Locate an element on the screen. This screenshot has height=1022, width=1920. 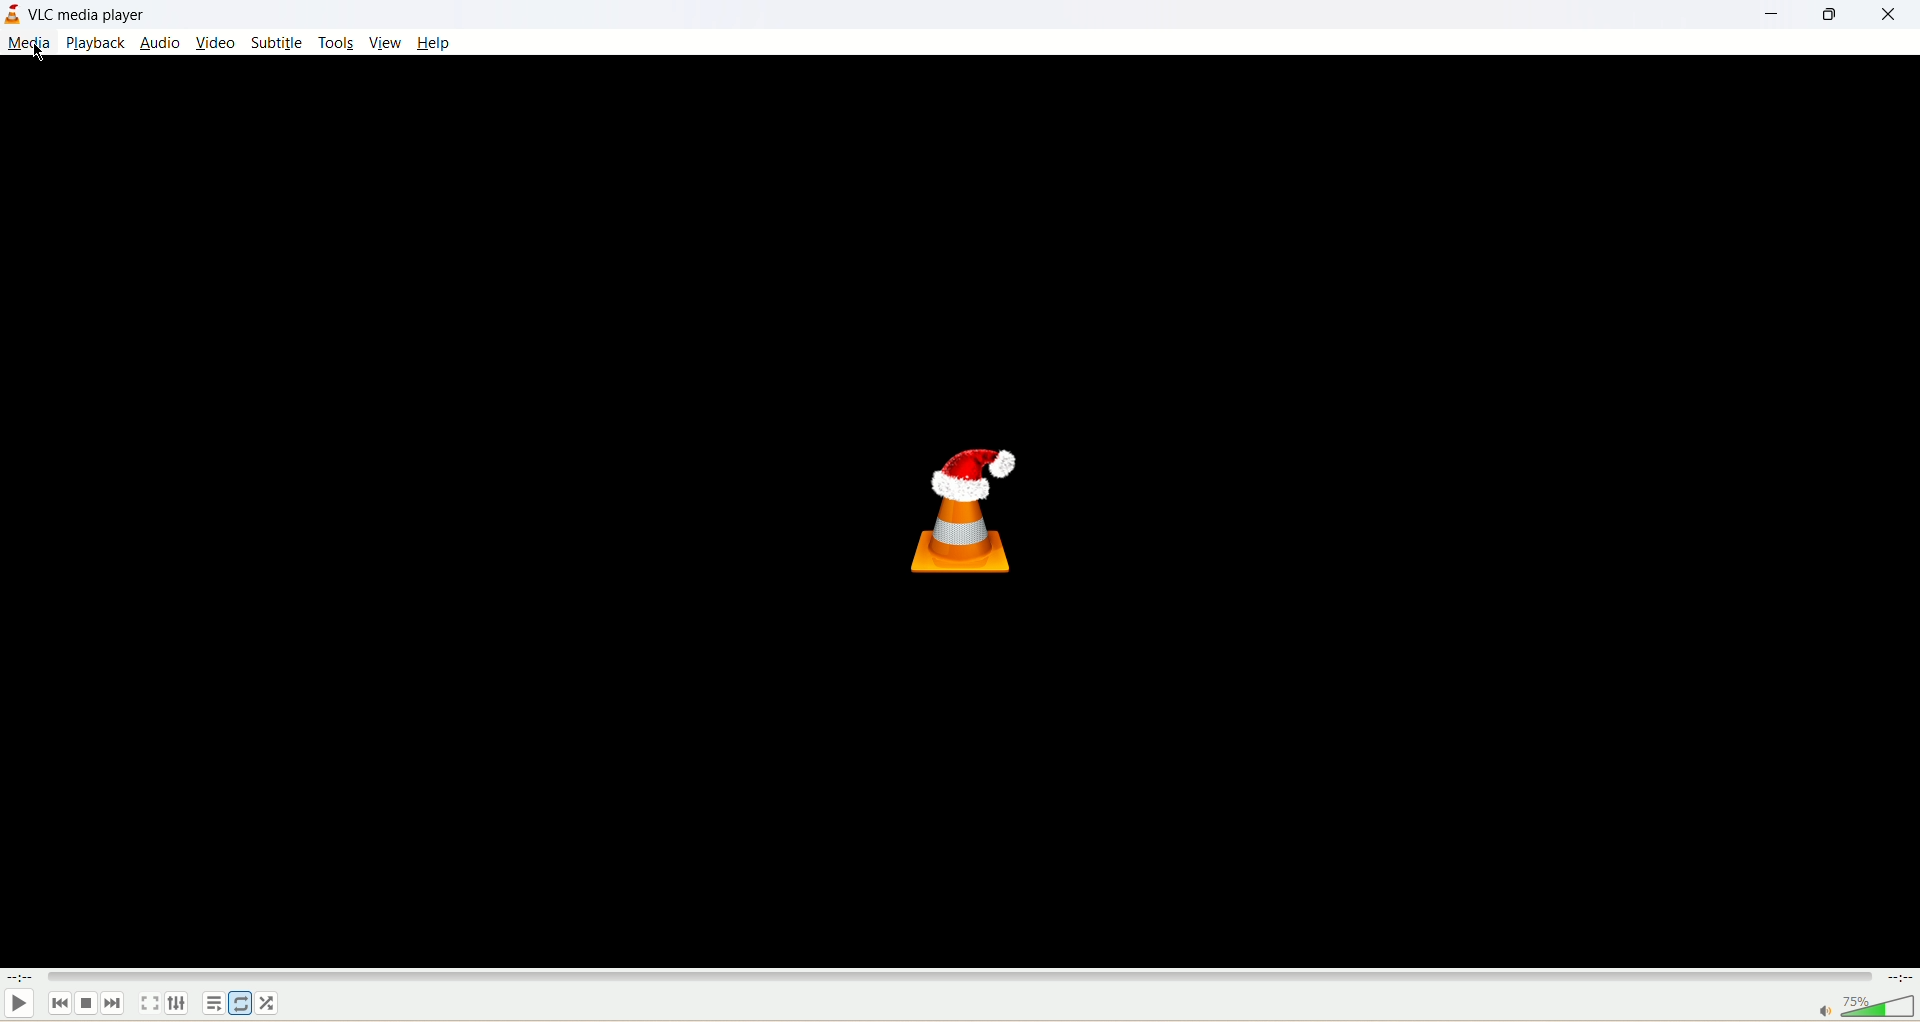
close is located at coordinates (1888, 15).